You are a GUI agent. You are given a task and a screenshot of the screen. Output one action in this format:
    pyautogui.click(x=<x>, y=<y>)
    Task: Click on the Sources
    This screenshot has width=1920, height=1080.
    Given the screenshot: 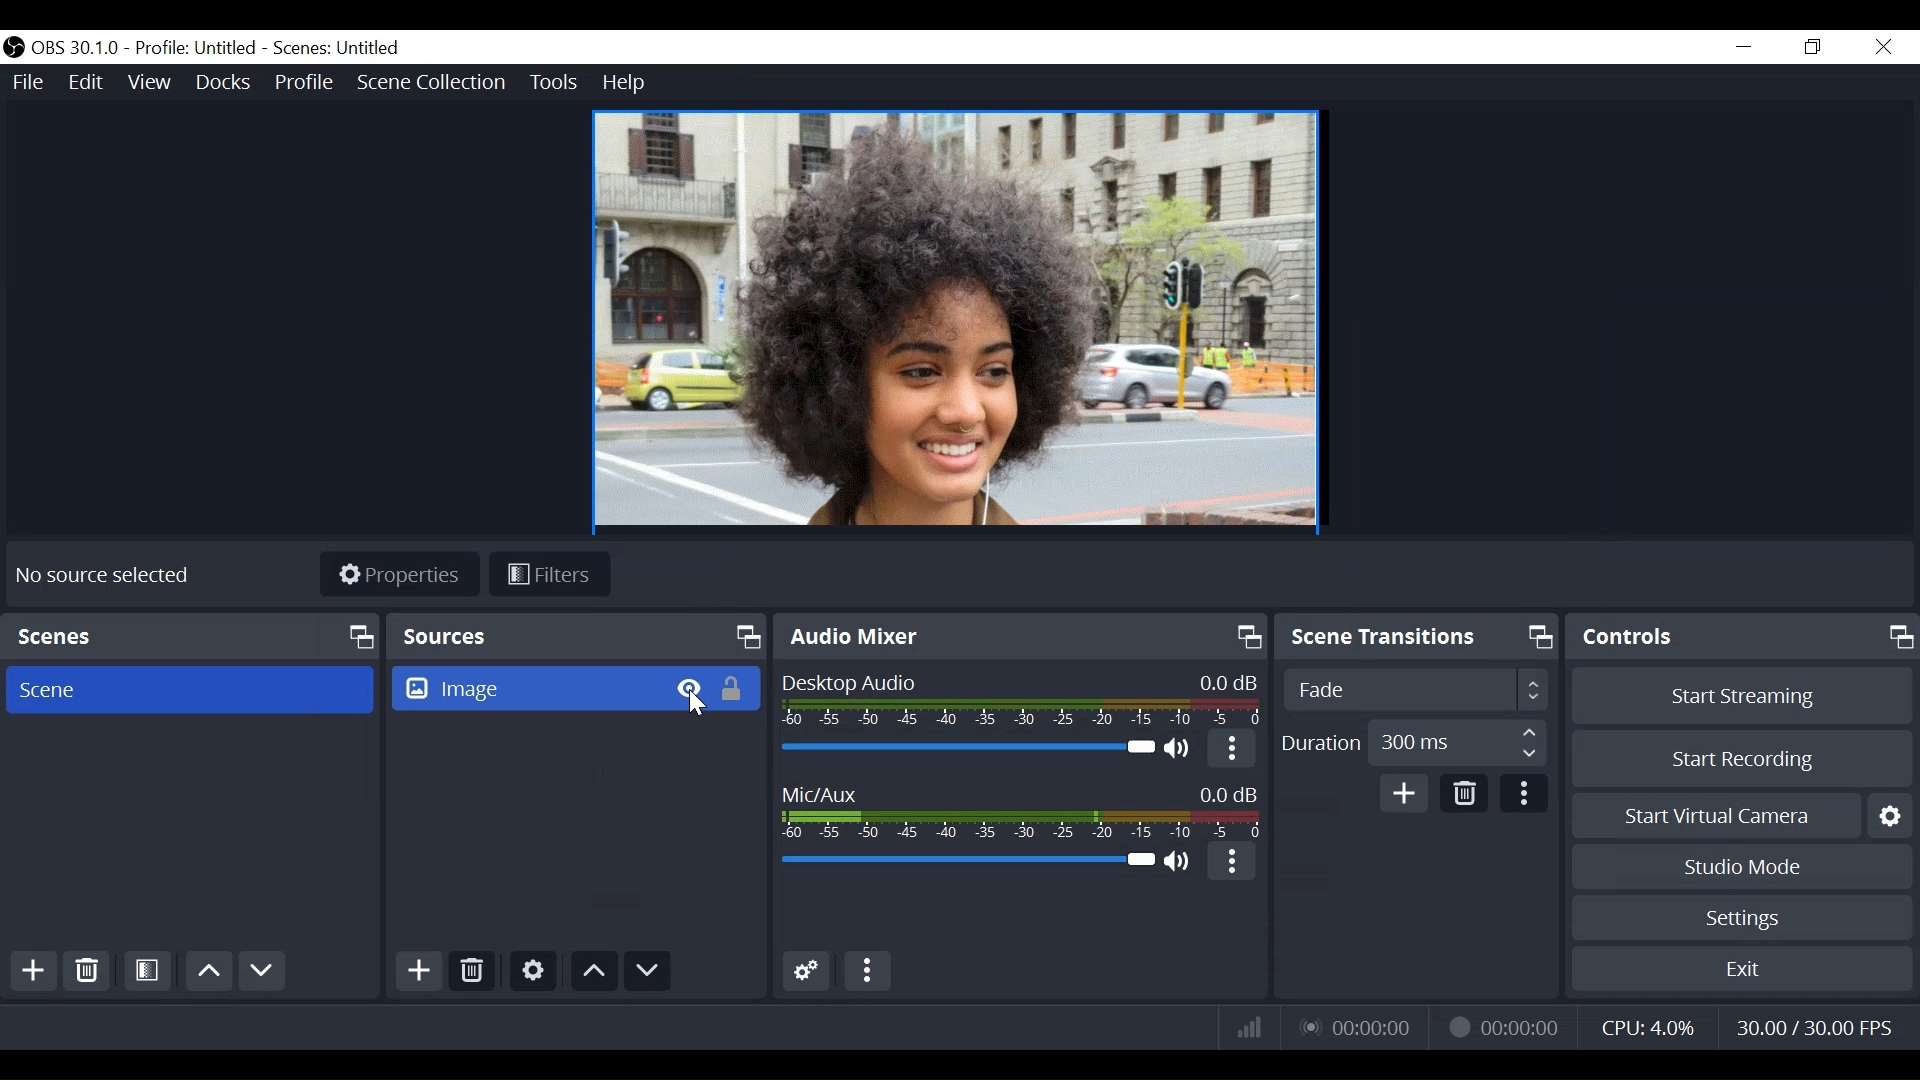 What is the action you would take?
    pyautogui.click(x=578, y=636)
    